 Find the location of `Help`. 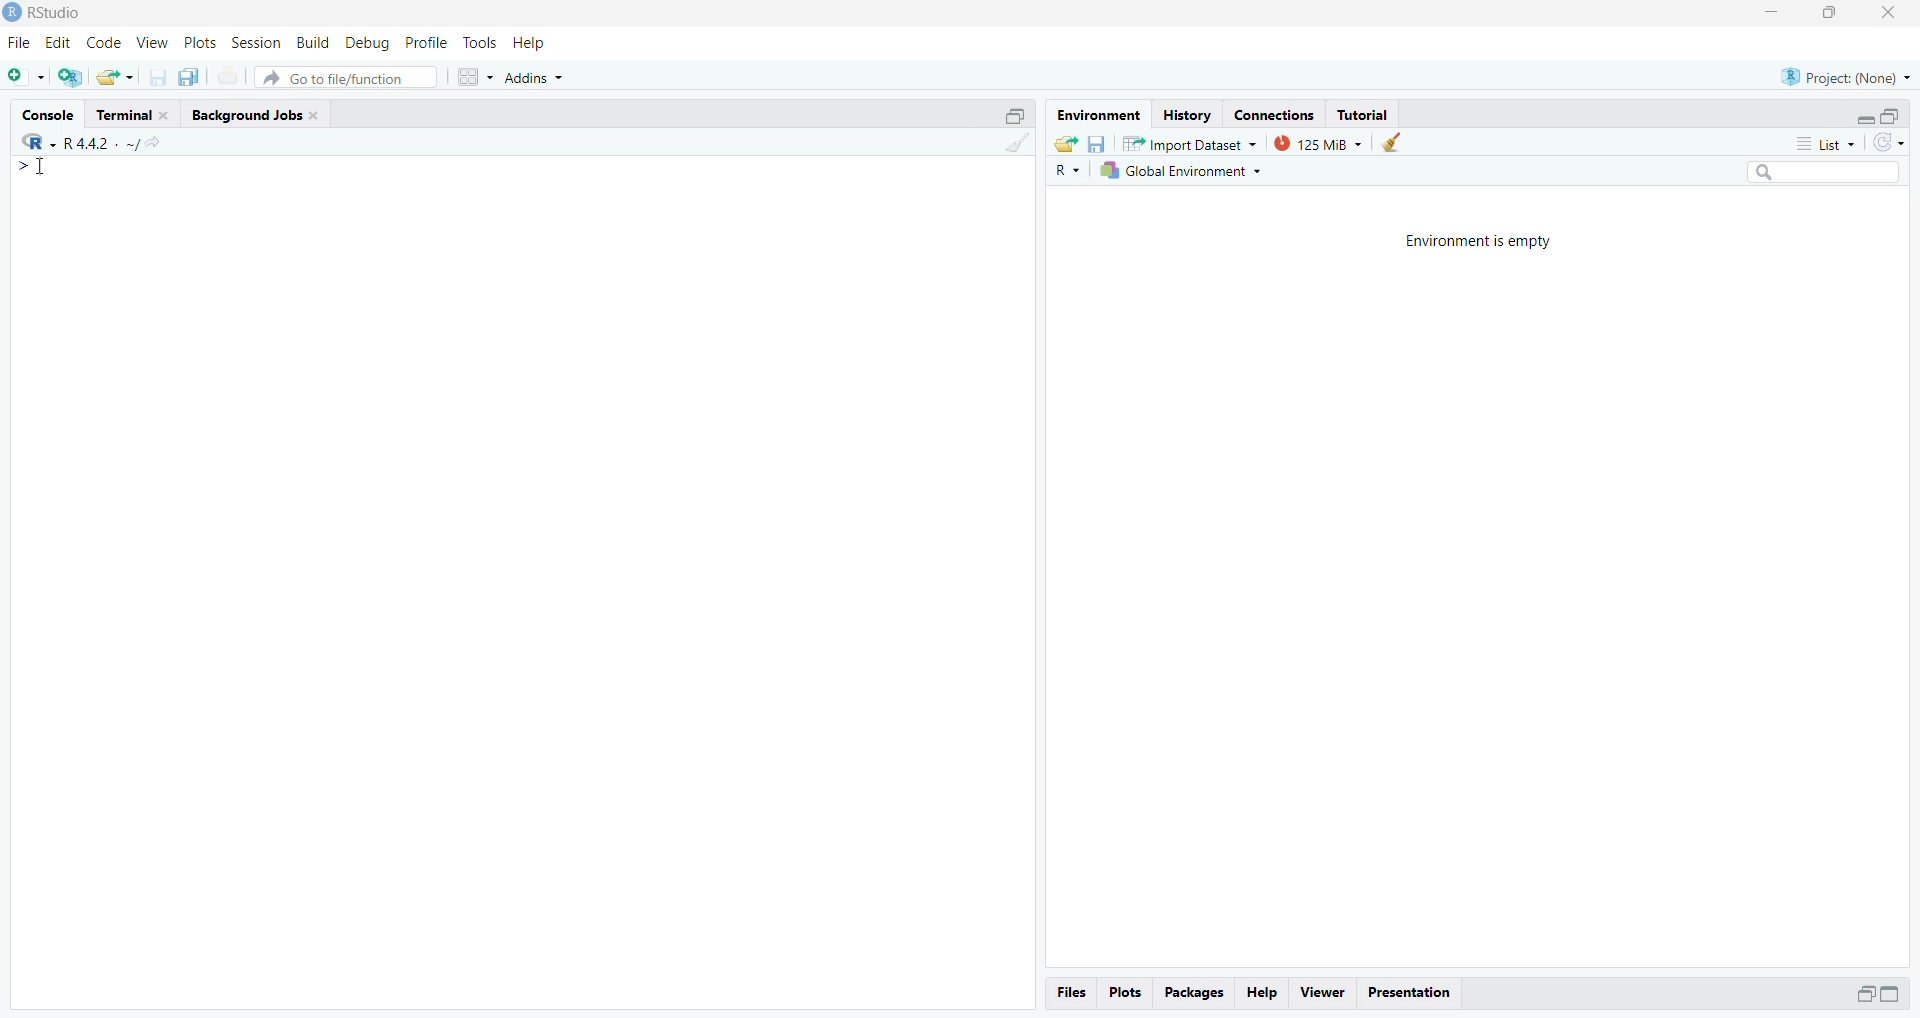

Help is located at coordinates (1262, 994).